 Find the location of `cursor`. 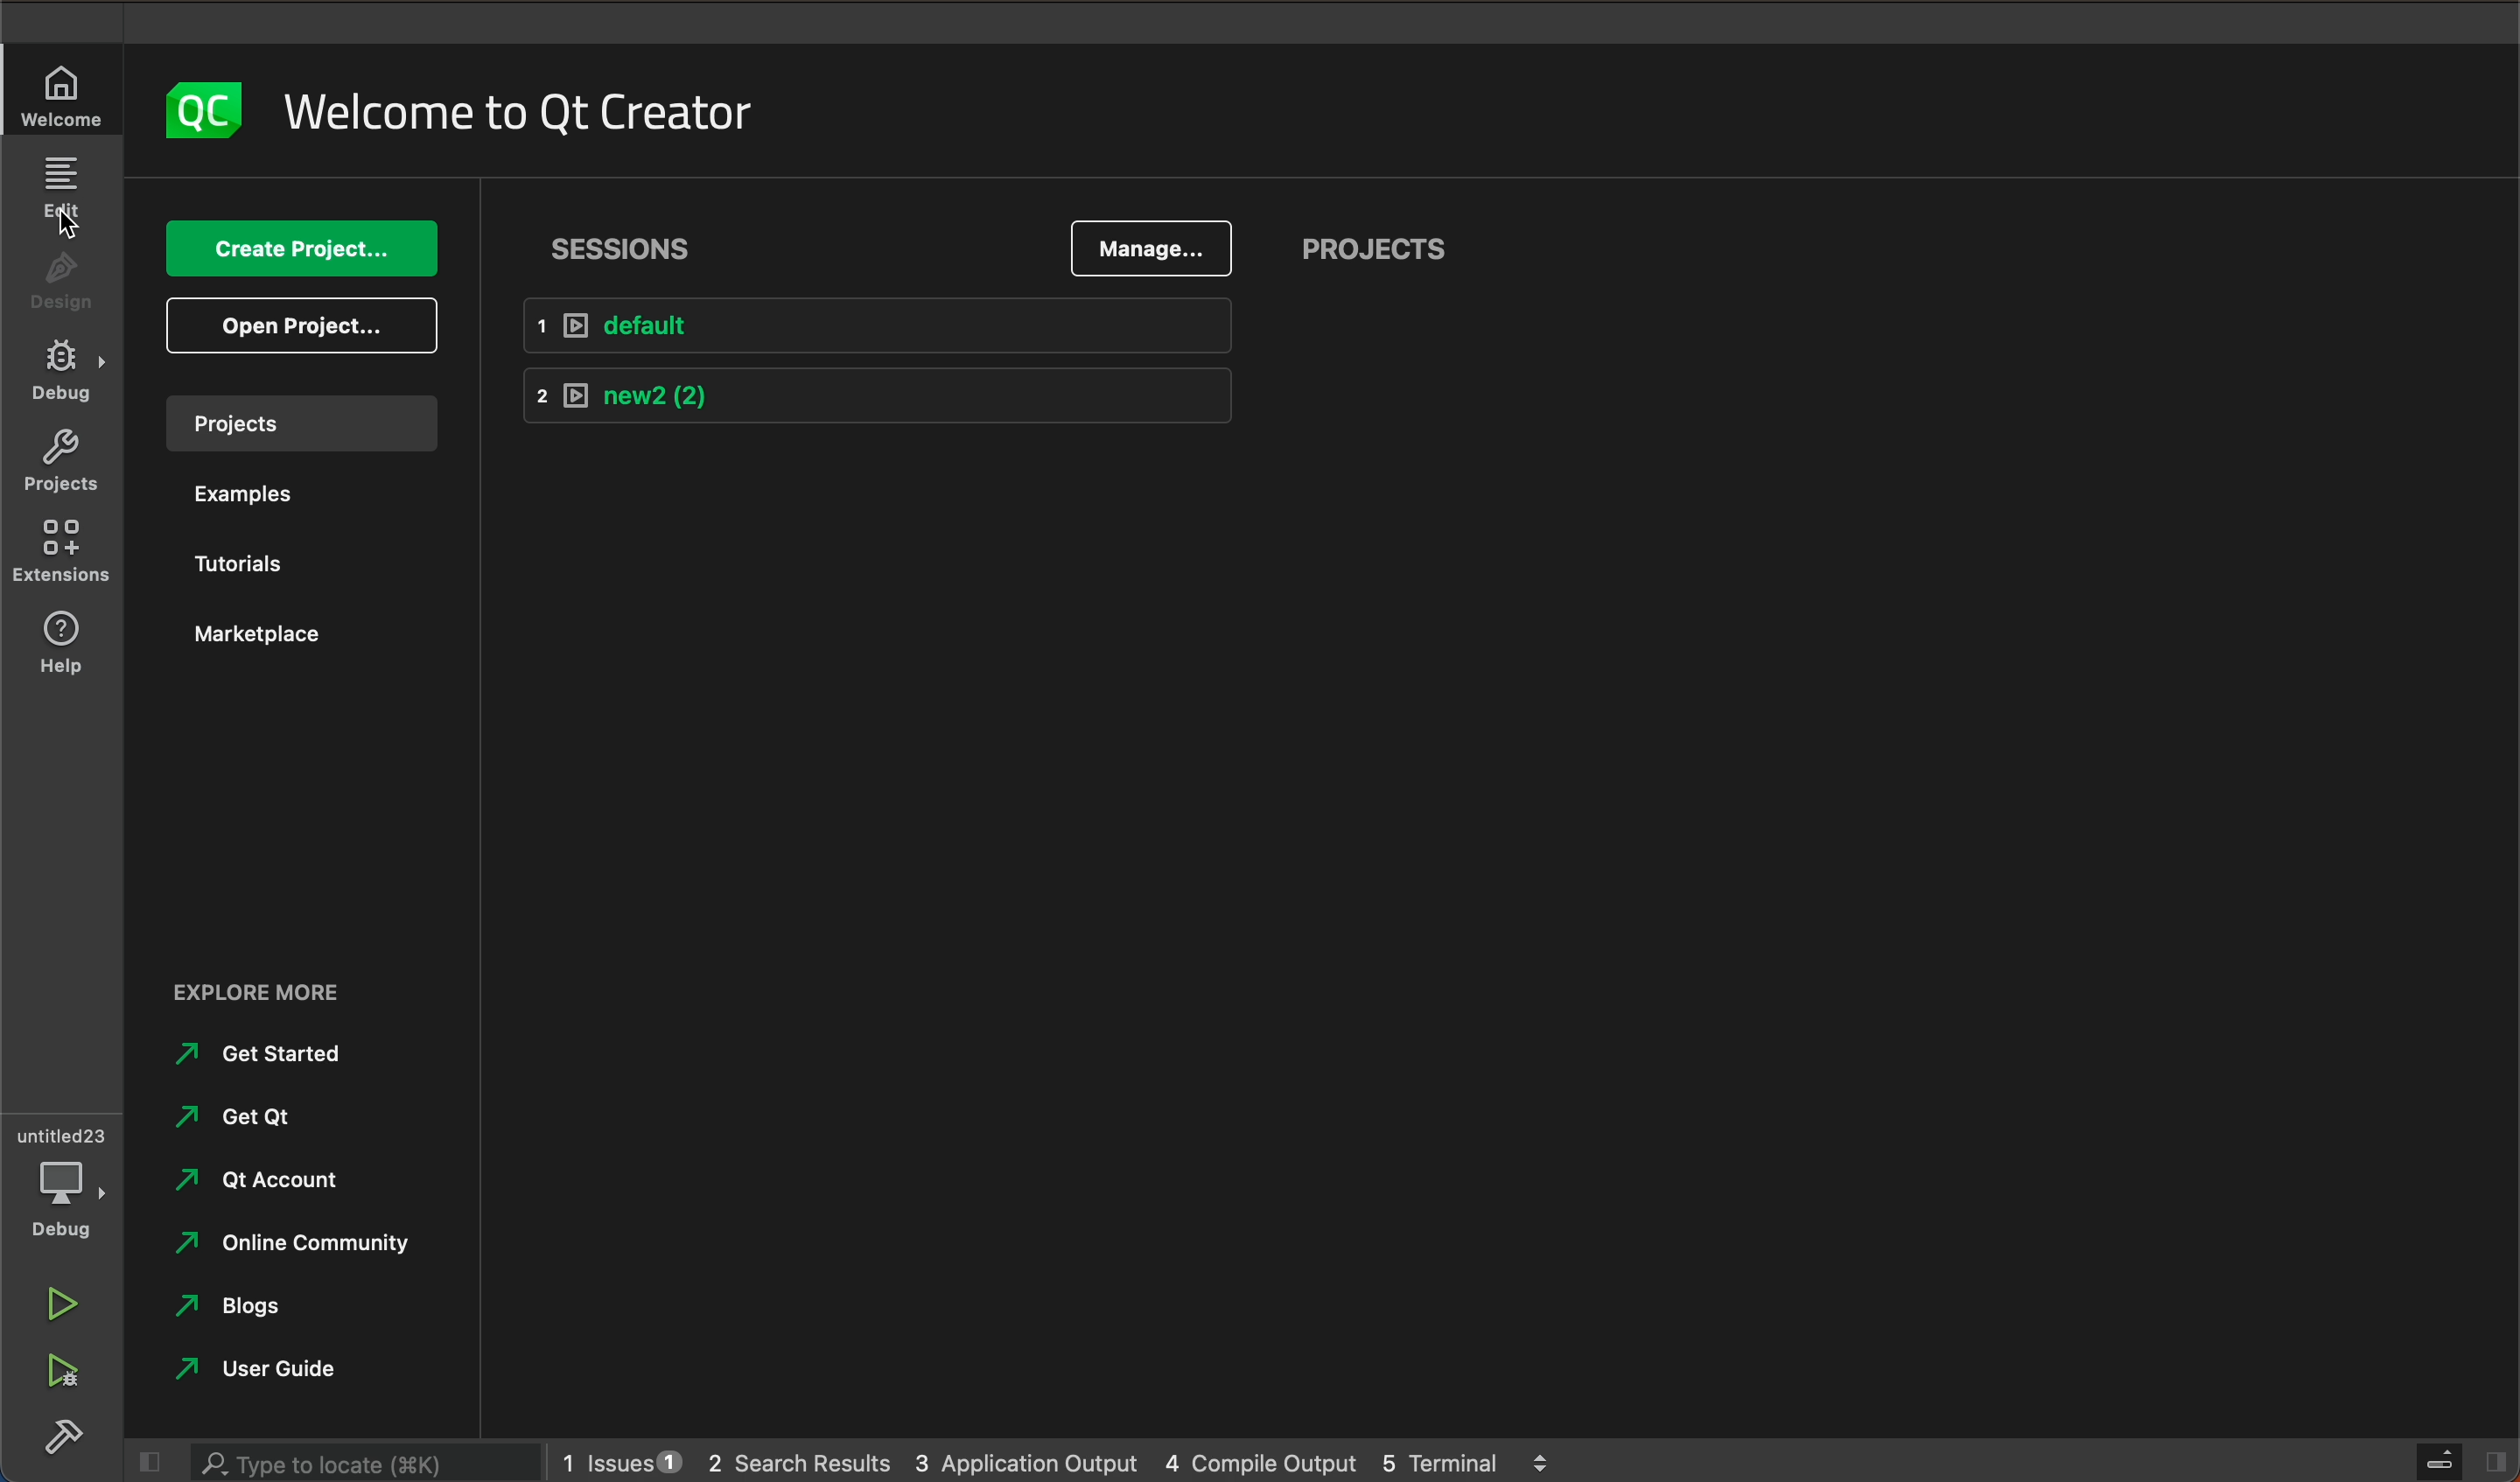

cursor is located at coordinates (65, 222).